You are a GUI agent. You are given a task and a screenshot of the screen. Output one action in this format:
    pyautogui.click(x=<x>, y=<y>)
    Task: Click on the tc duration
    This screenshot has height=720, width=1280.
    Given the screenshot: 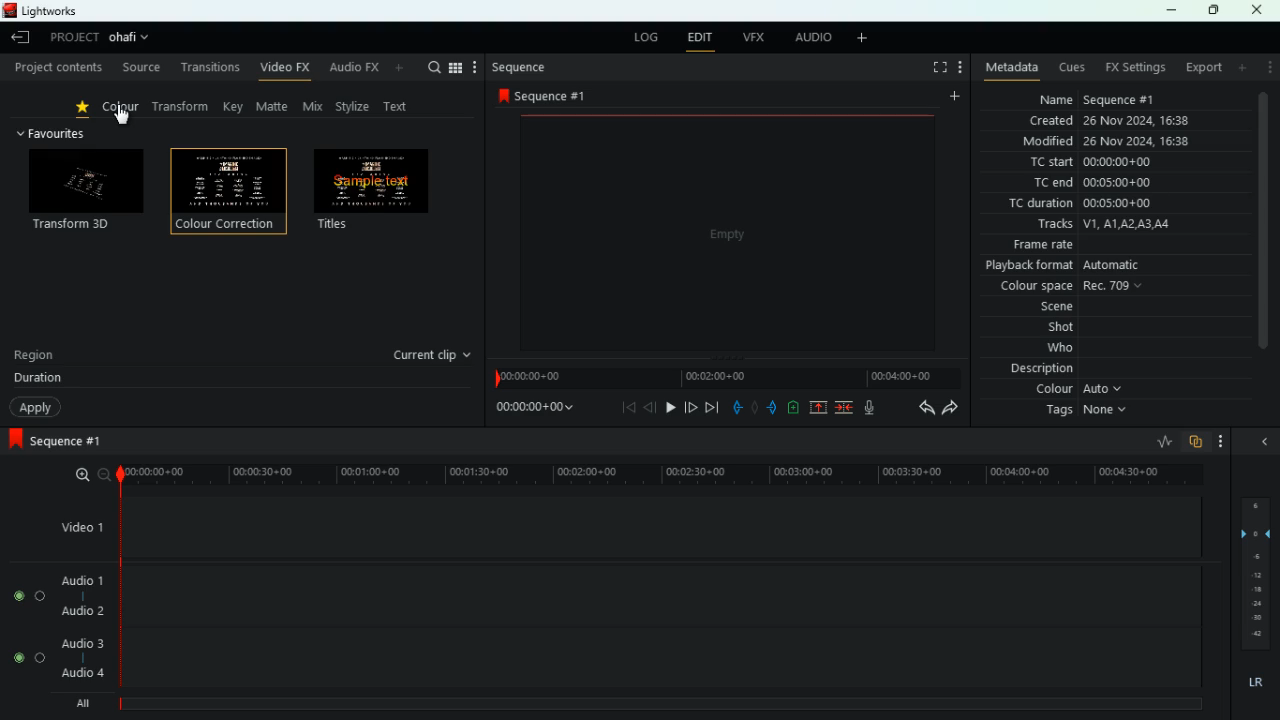 What is the action you would take?
    pyautogui.click(x=1089, y=205)
    